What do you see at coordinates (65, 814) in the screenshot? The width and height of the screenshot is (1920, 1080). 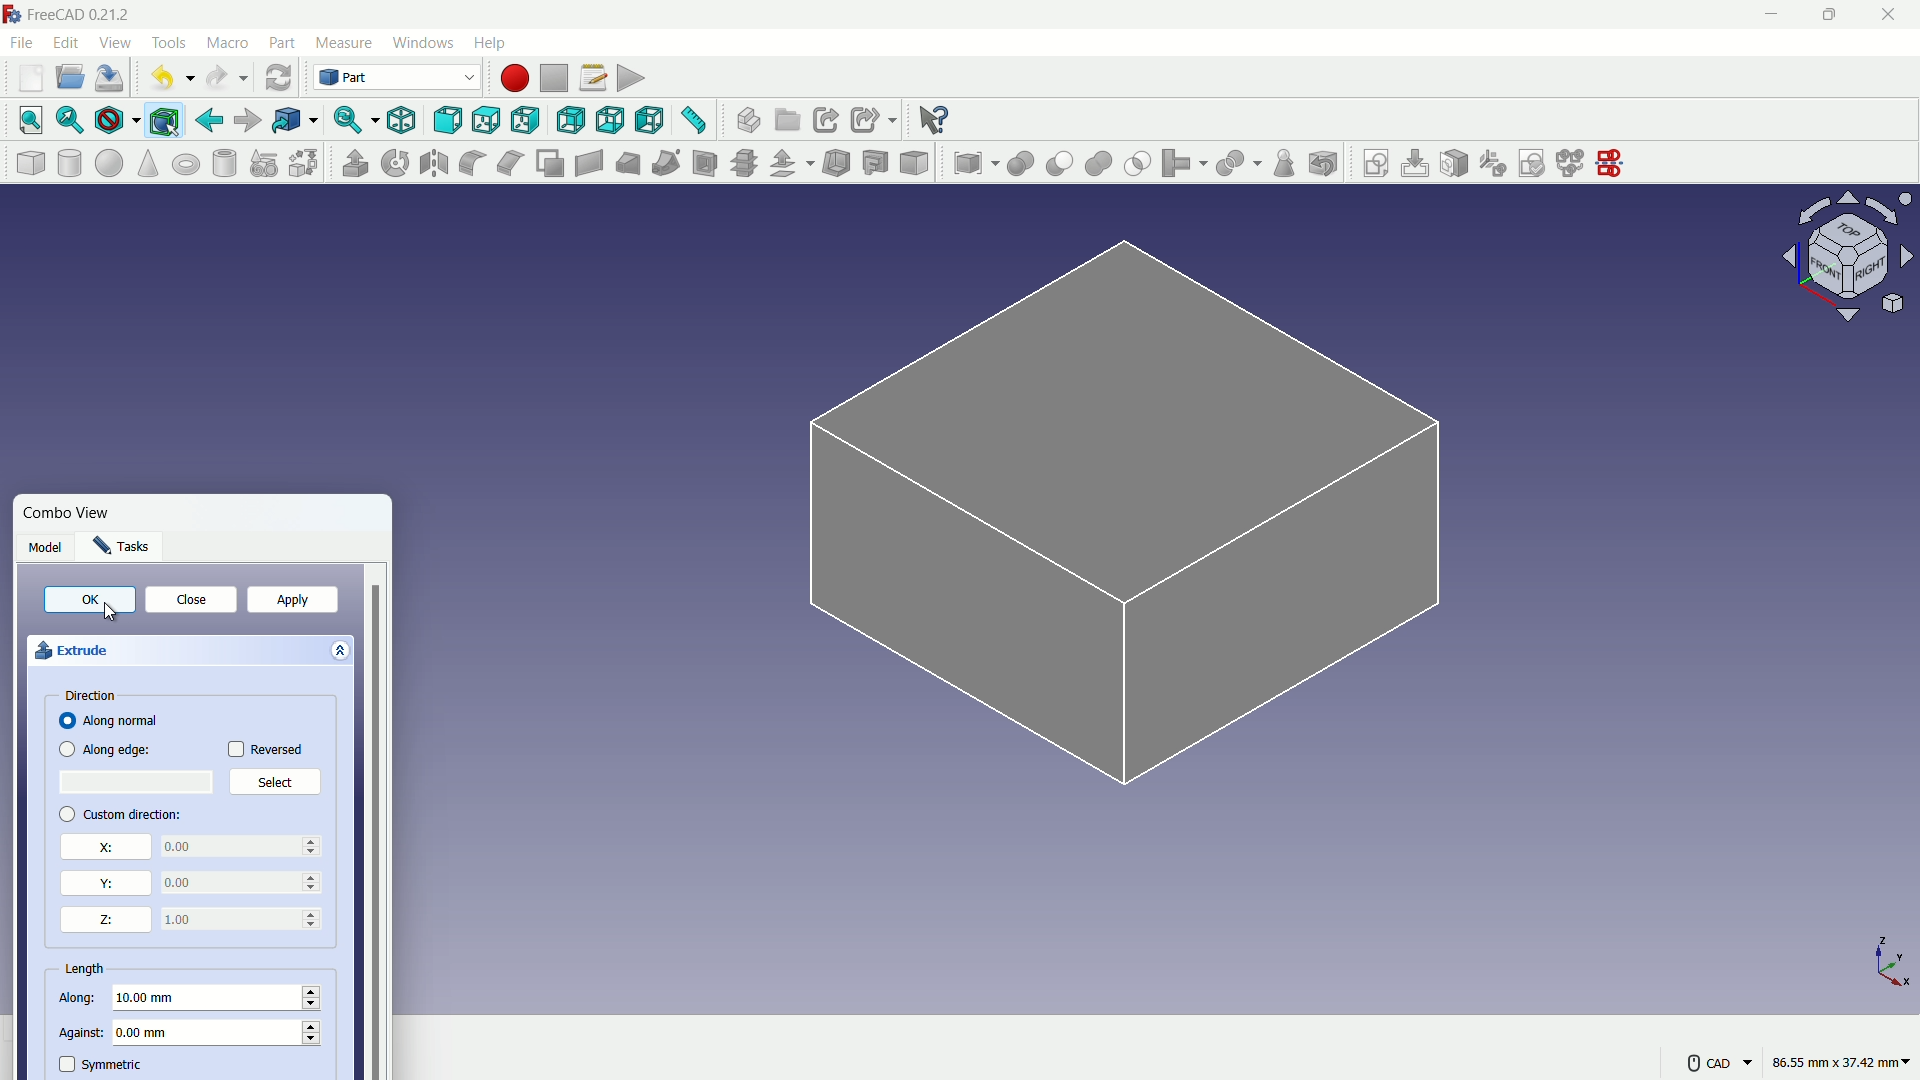 I see `checkbox` at bounding box center [65, 814].